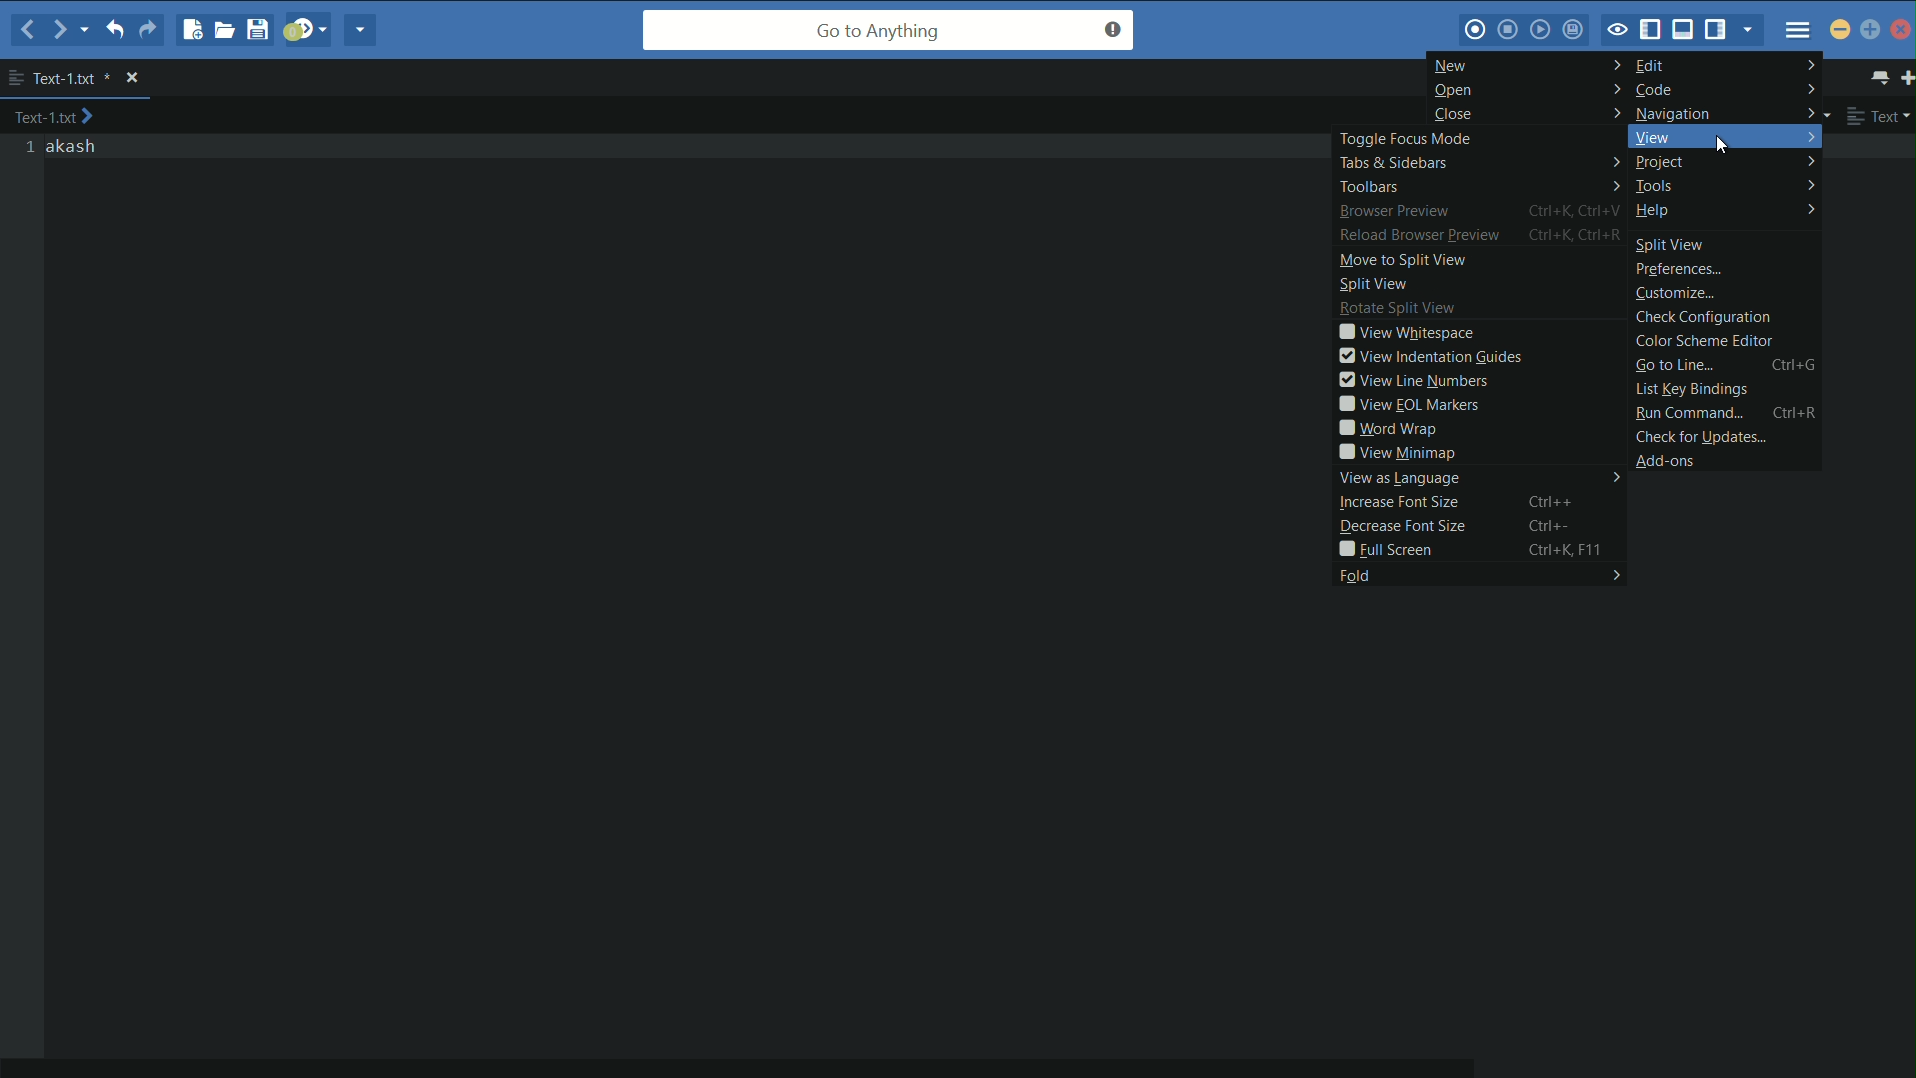 This screenshot has height=1078, width=1916. Describe the element at coordinates (132, 78) in the screenshot. I see `close file` at that location.